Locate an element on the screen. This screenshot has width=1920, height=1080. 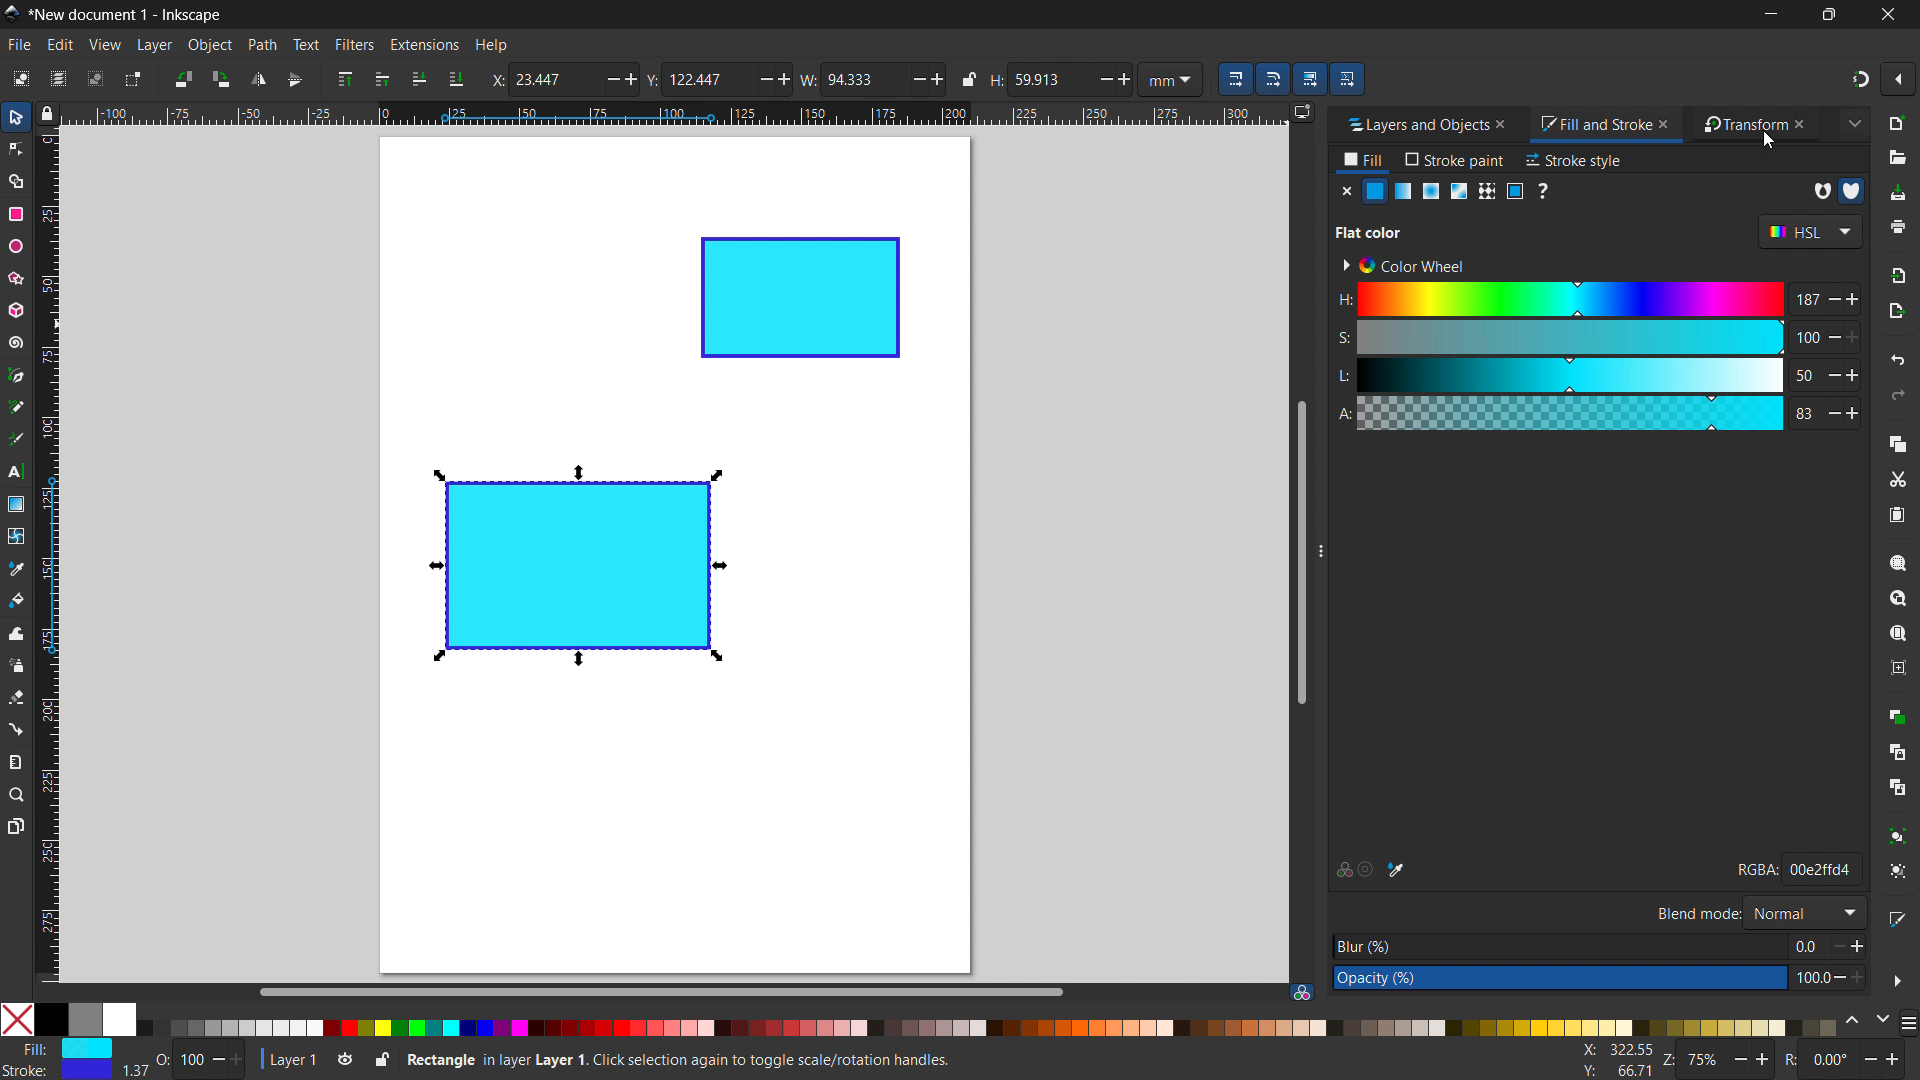
copy is located at coordinates (1898, 443).